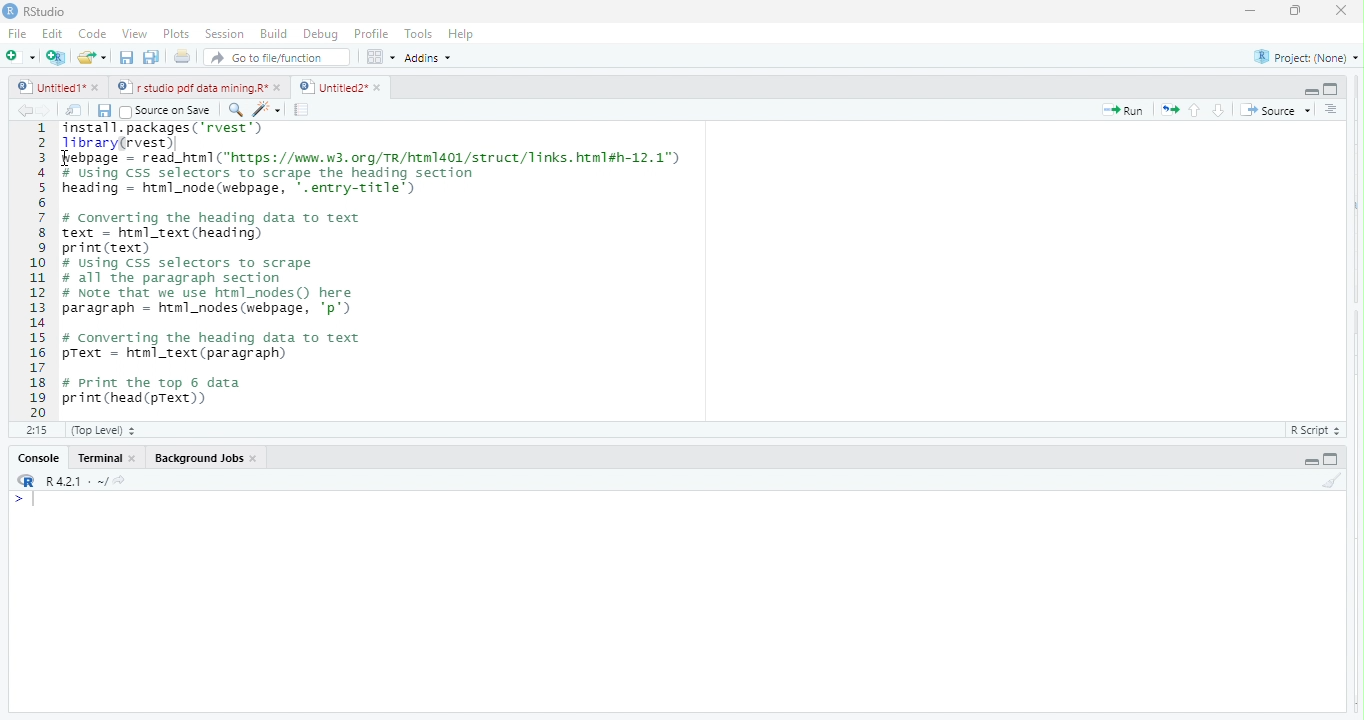 This screenshot has height=720, width=1364. Describe the element at coordinates (196, 456) in the screenshot. I see `Background Jobs` at that location.